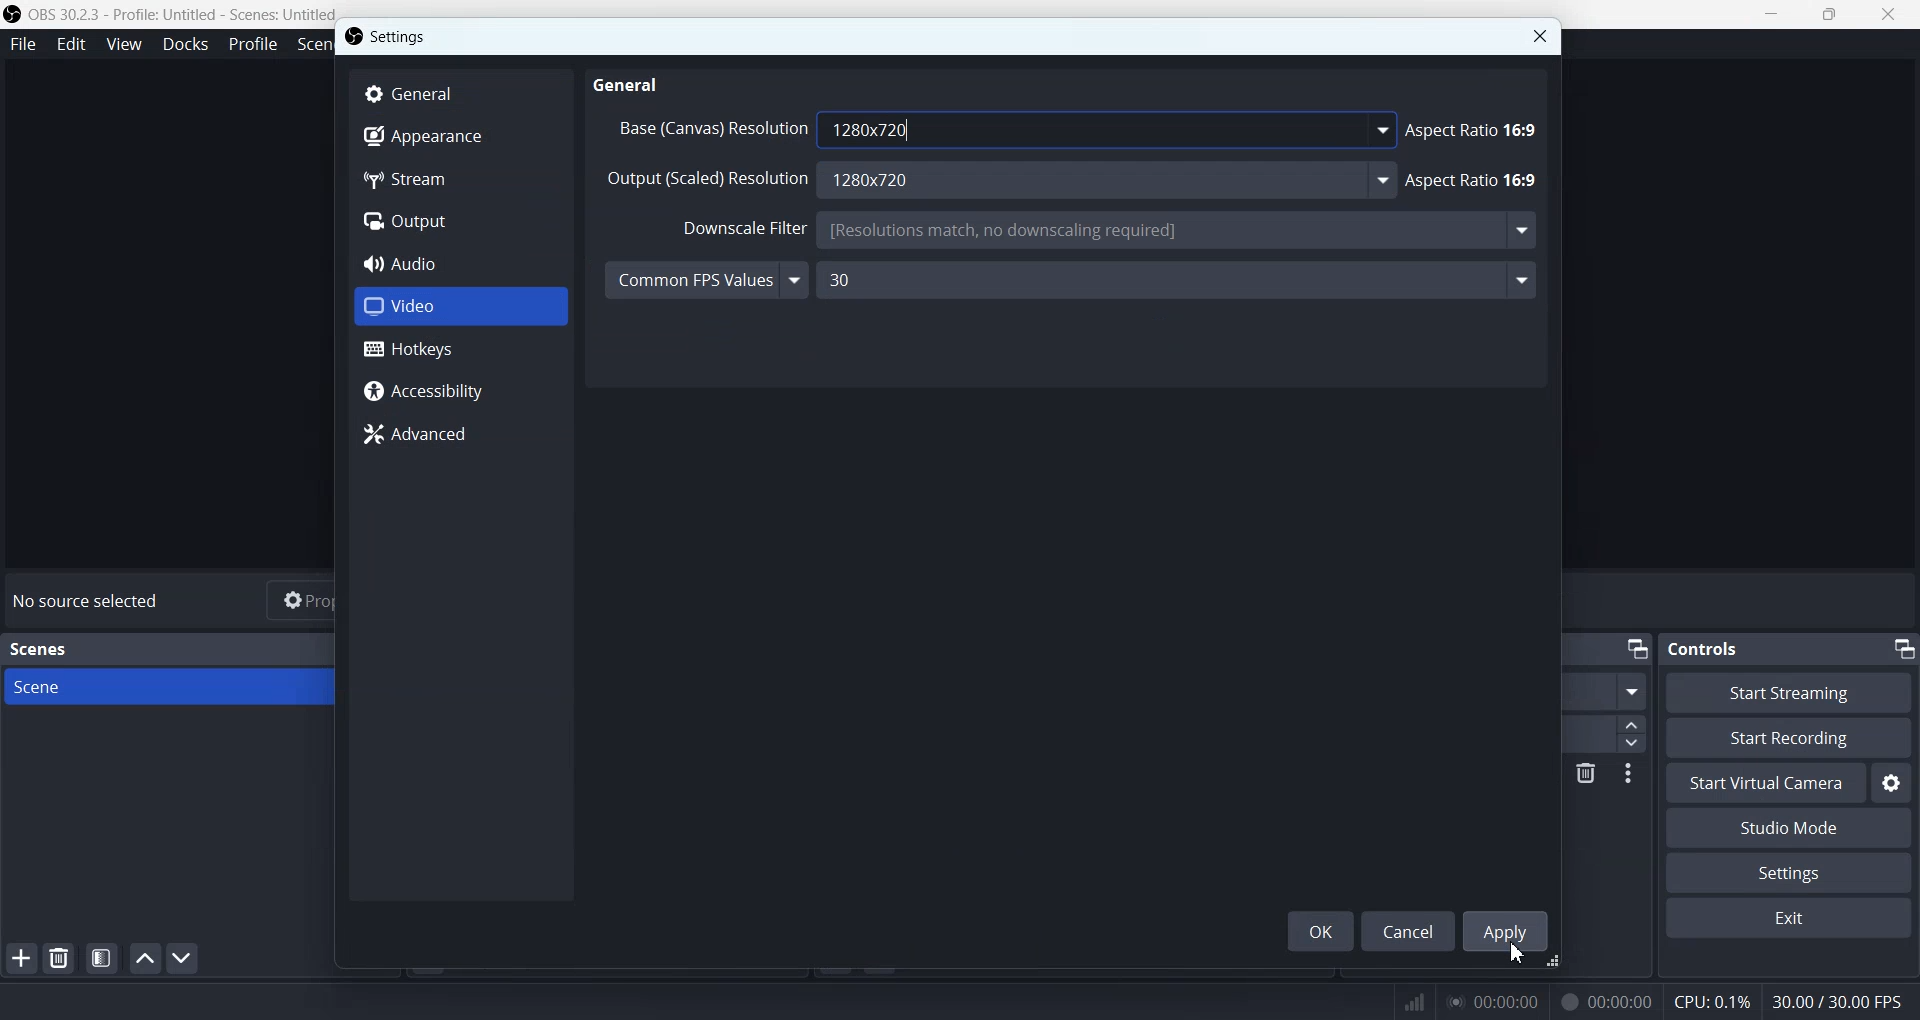 This screenshot has height=1020, width=1920. What do you see at coordinates (183, 958) in the screenshot?
I see `Move scene Down` at bounding box center [183, 958].